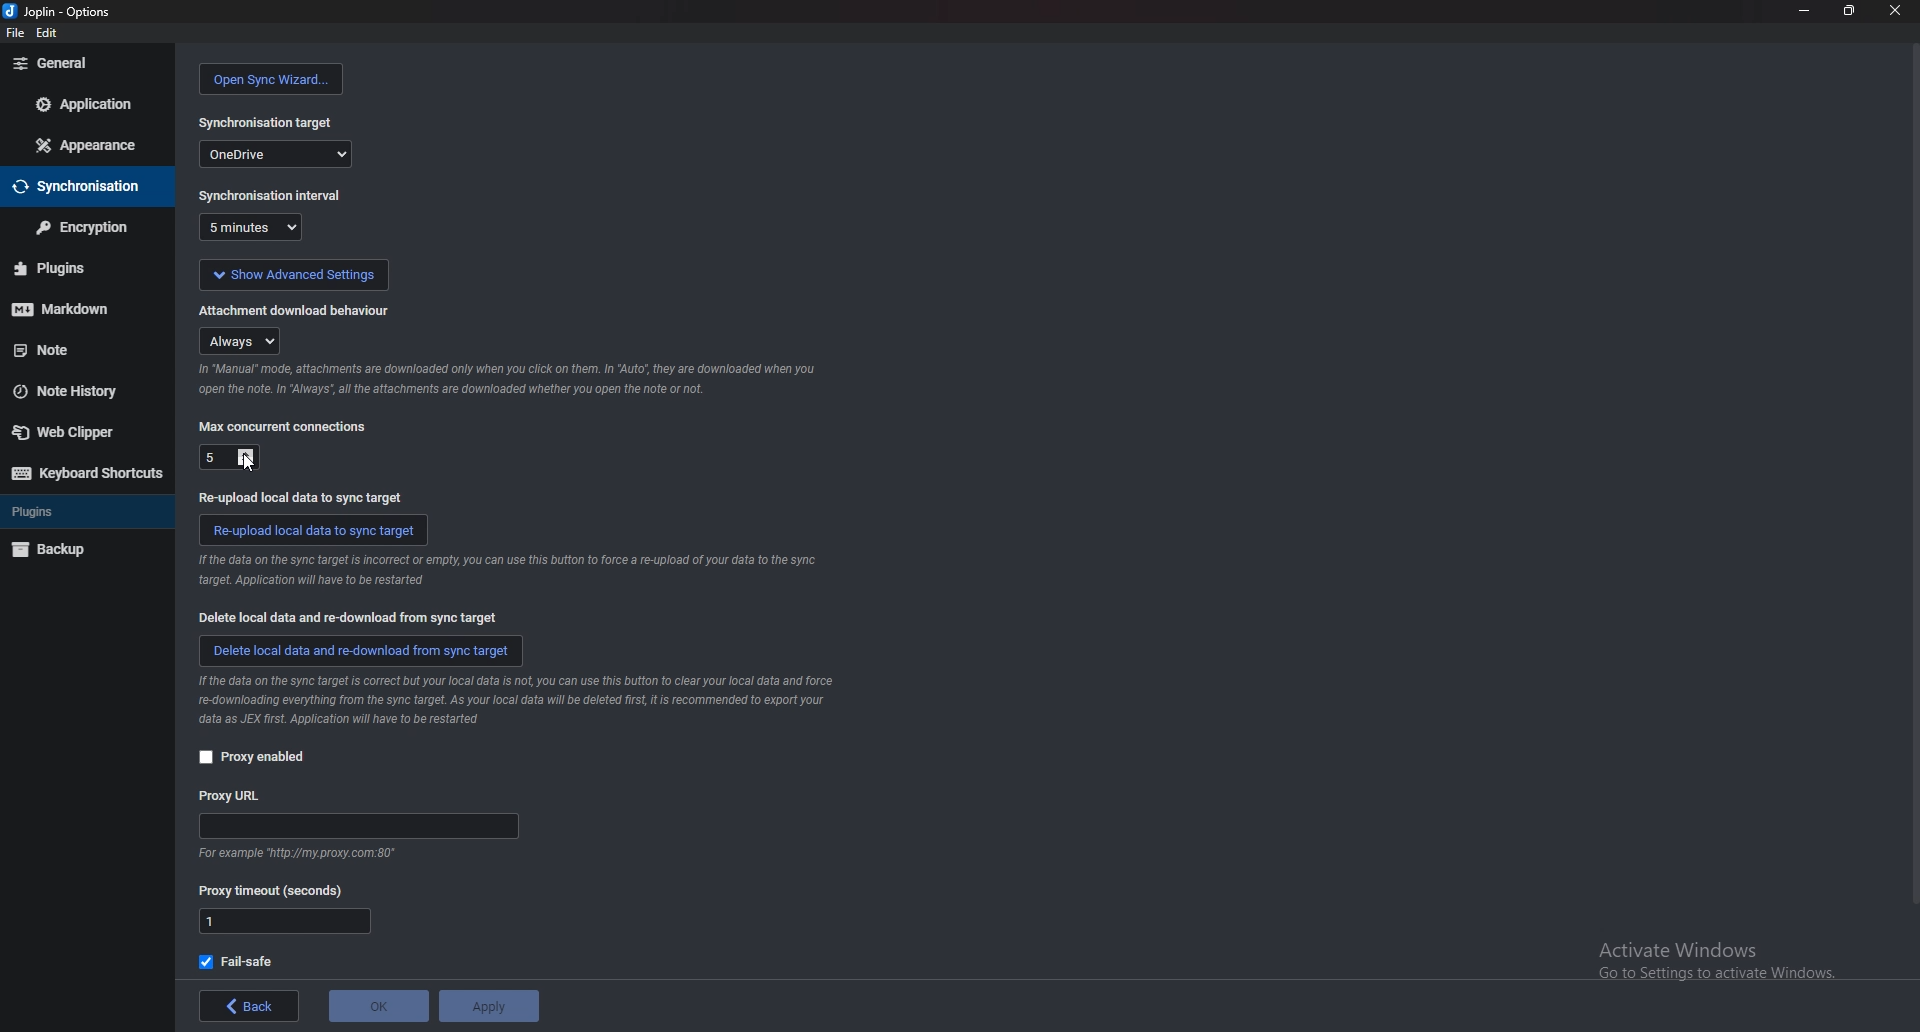 This screenshot has width=1920, height=1032. What do you see at coordinates (1704, 954) in the screenshot?
I see `Activate Windows` at bounding box center [1704, 954].